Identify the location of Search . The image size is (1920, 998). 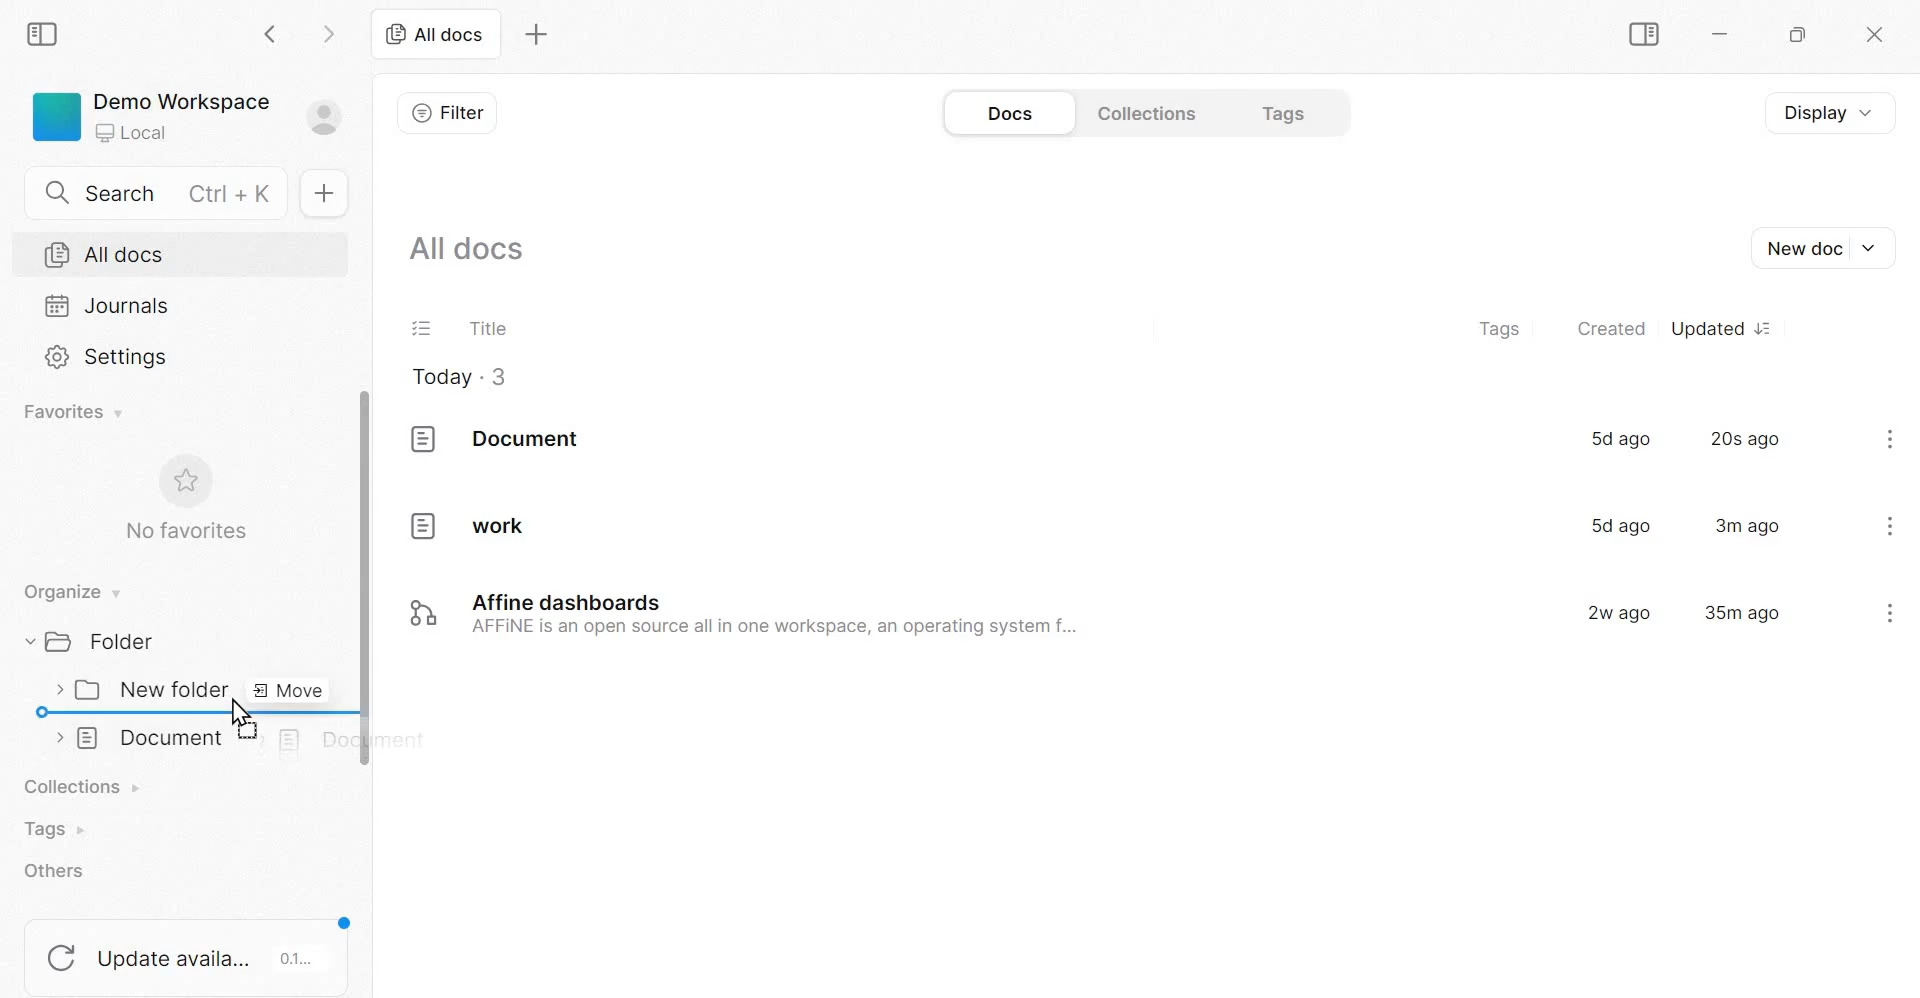
(153, 193).